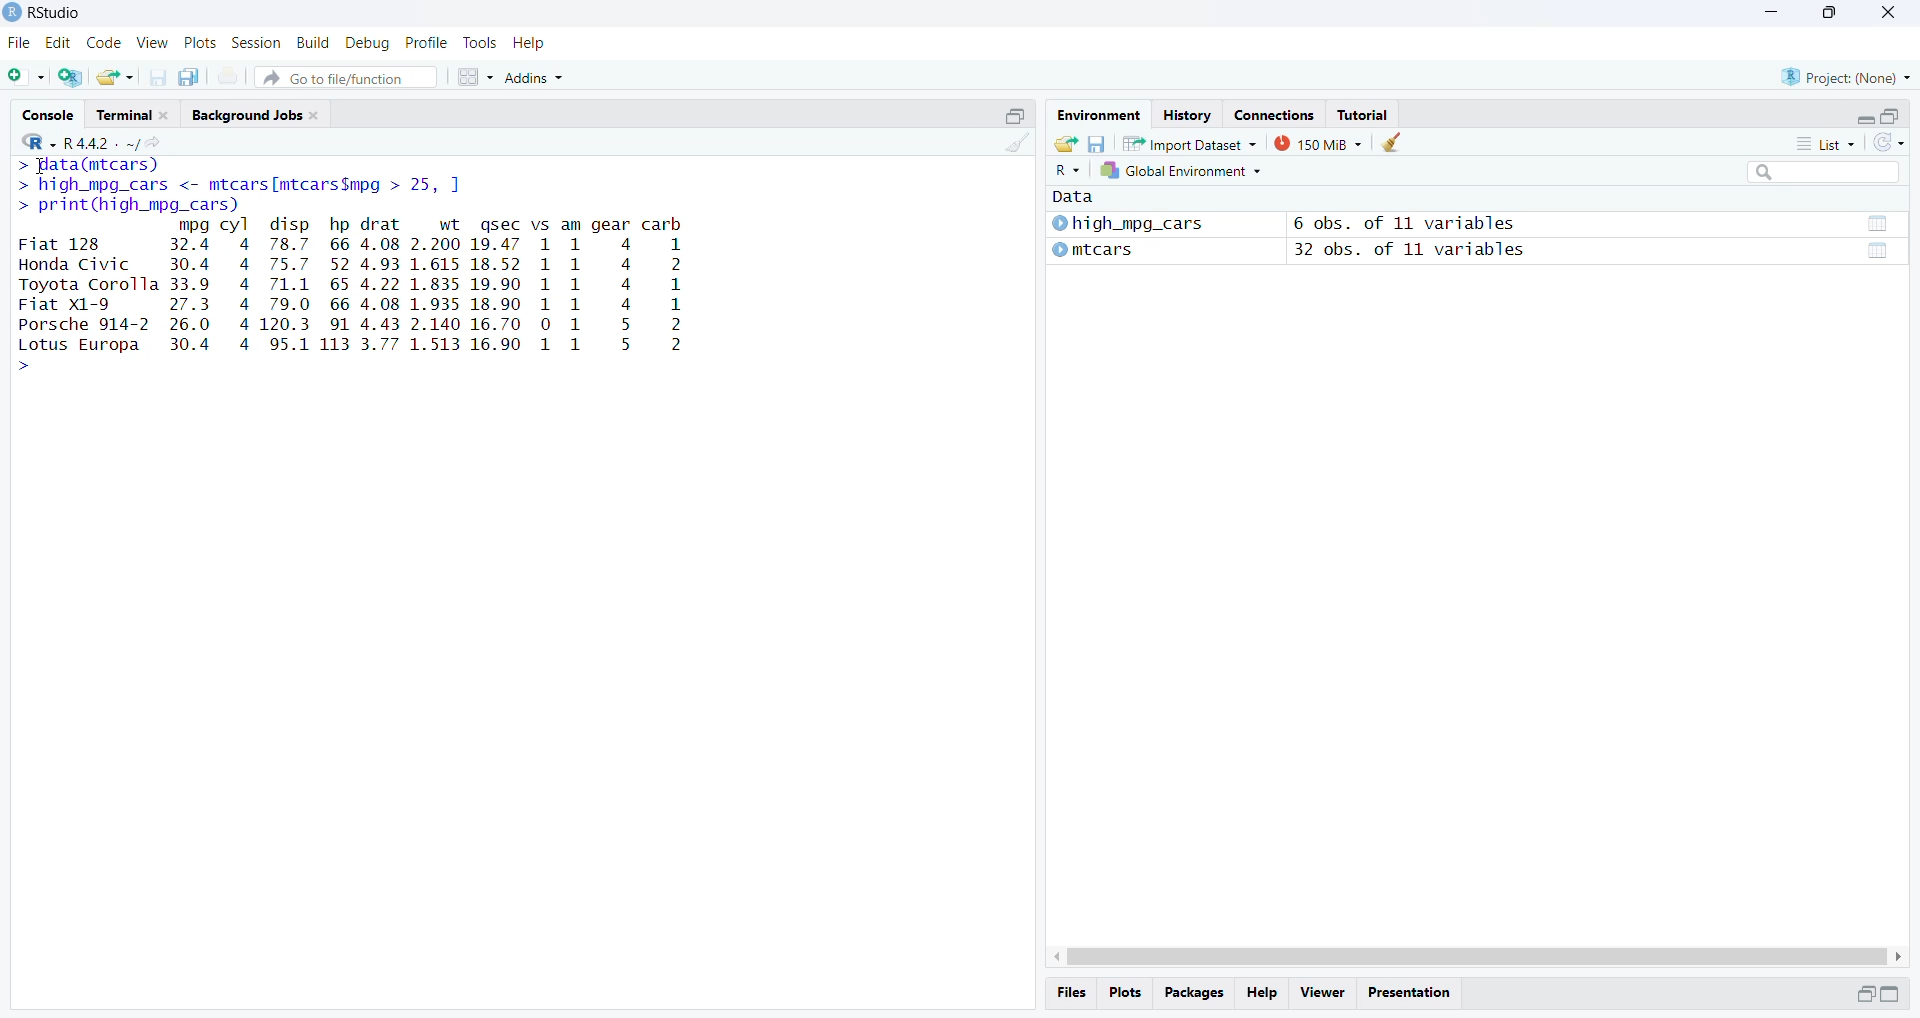 The width and height of the screenshot is (1920, 1018). I want to click on minimize, so click(1865, 119).